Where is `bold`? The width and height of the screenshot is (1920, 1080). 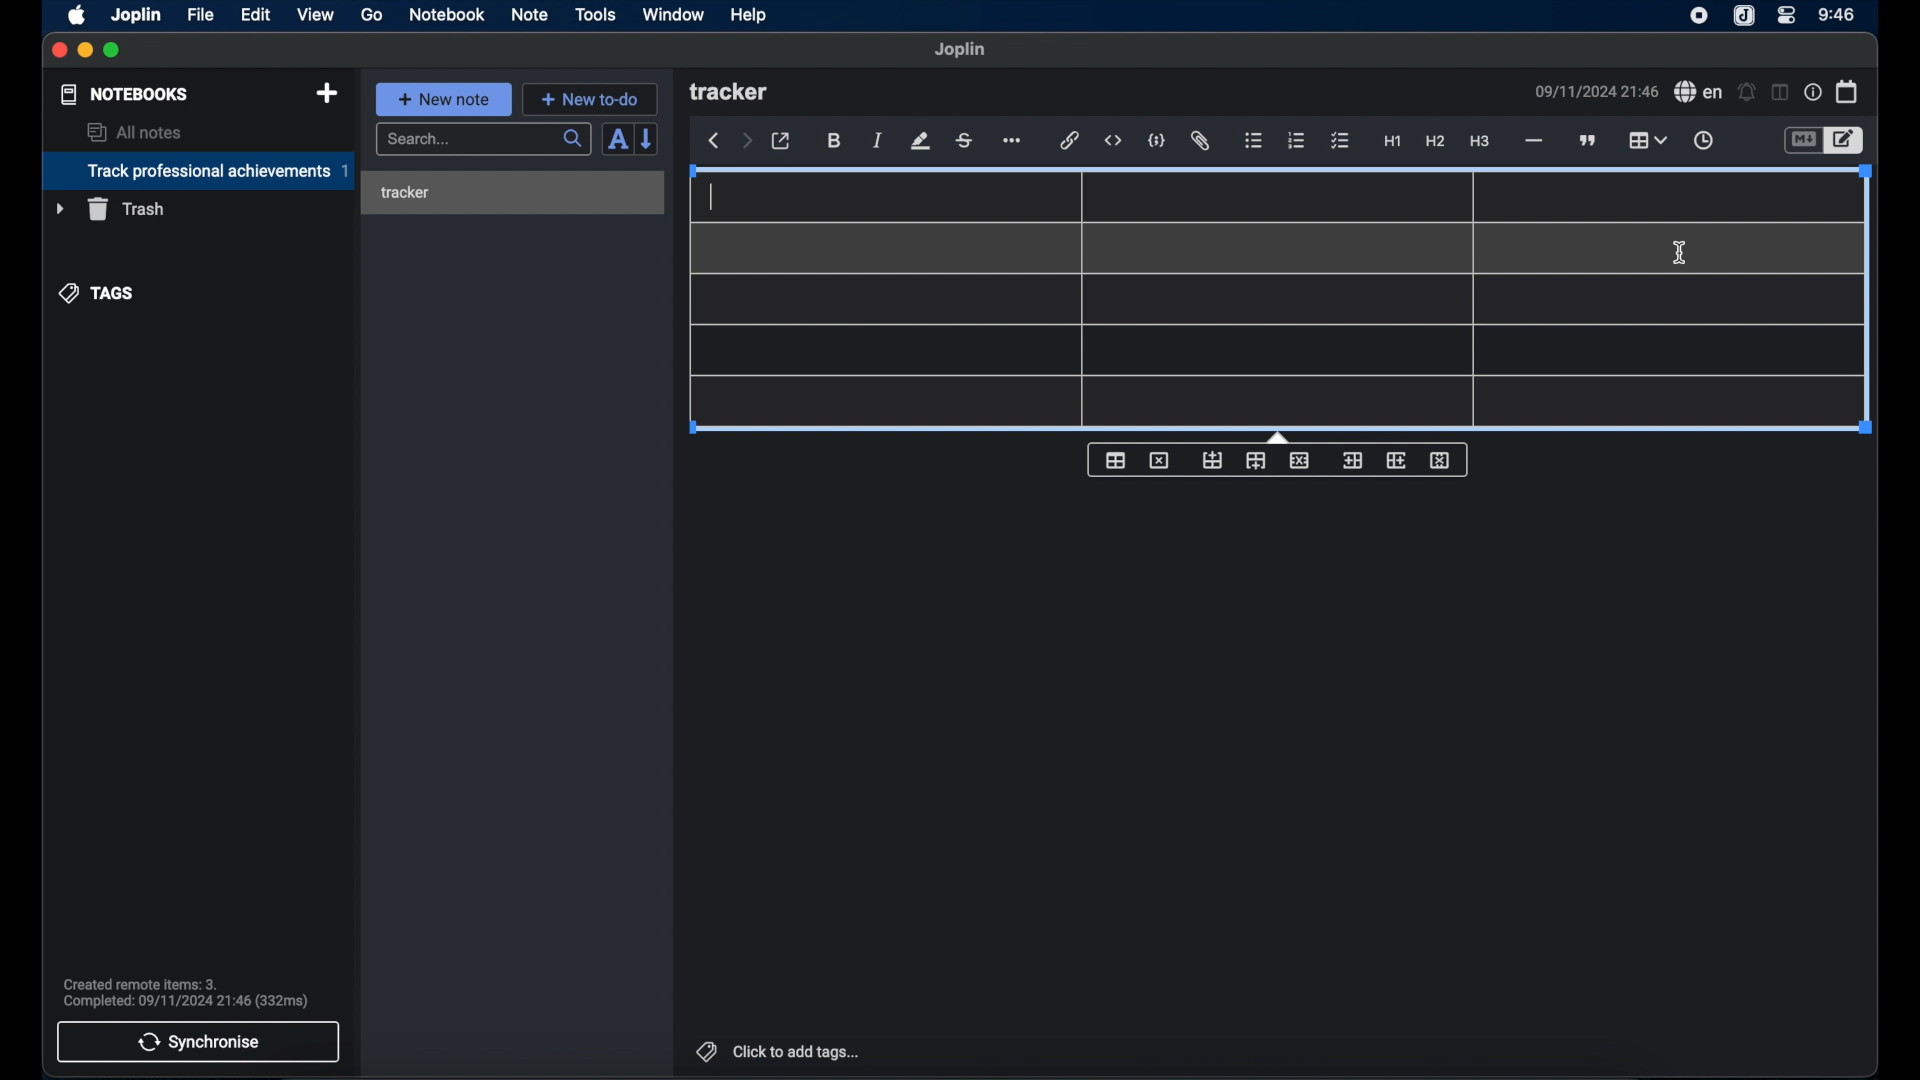 bold is located at coordinates (834, 141).